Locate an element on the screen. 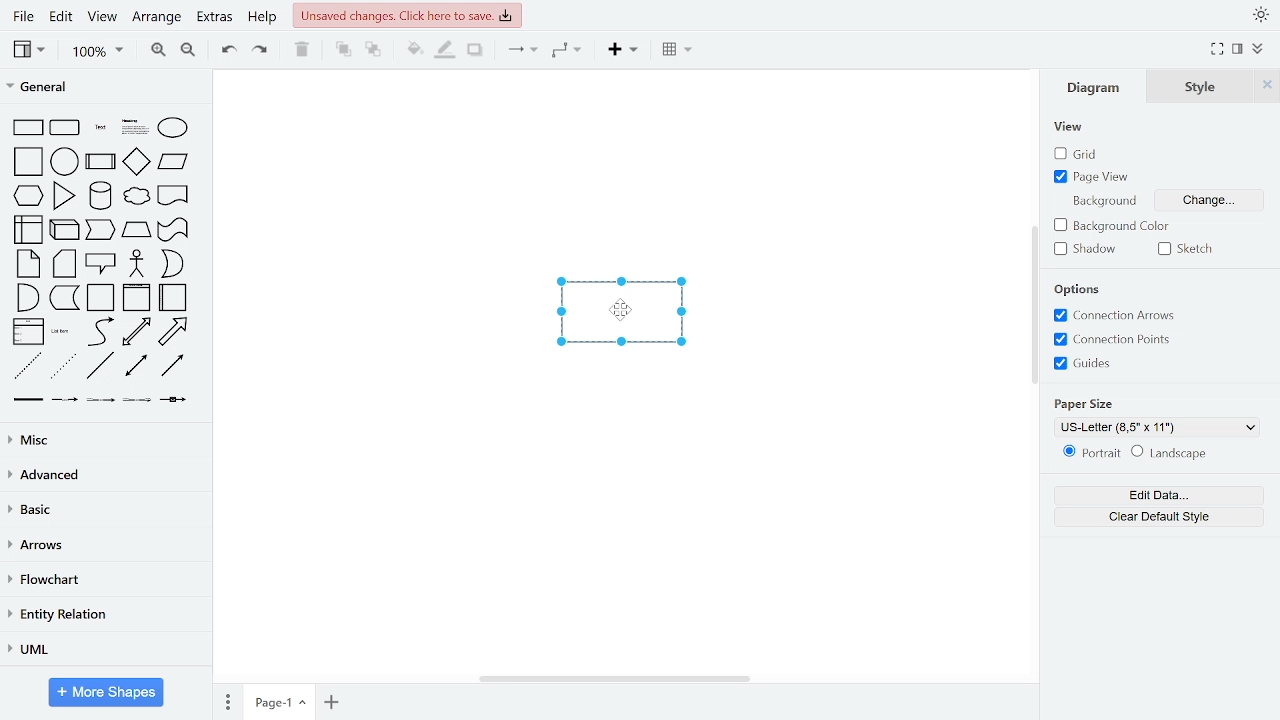  misc is located at coordinates (102, 441).